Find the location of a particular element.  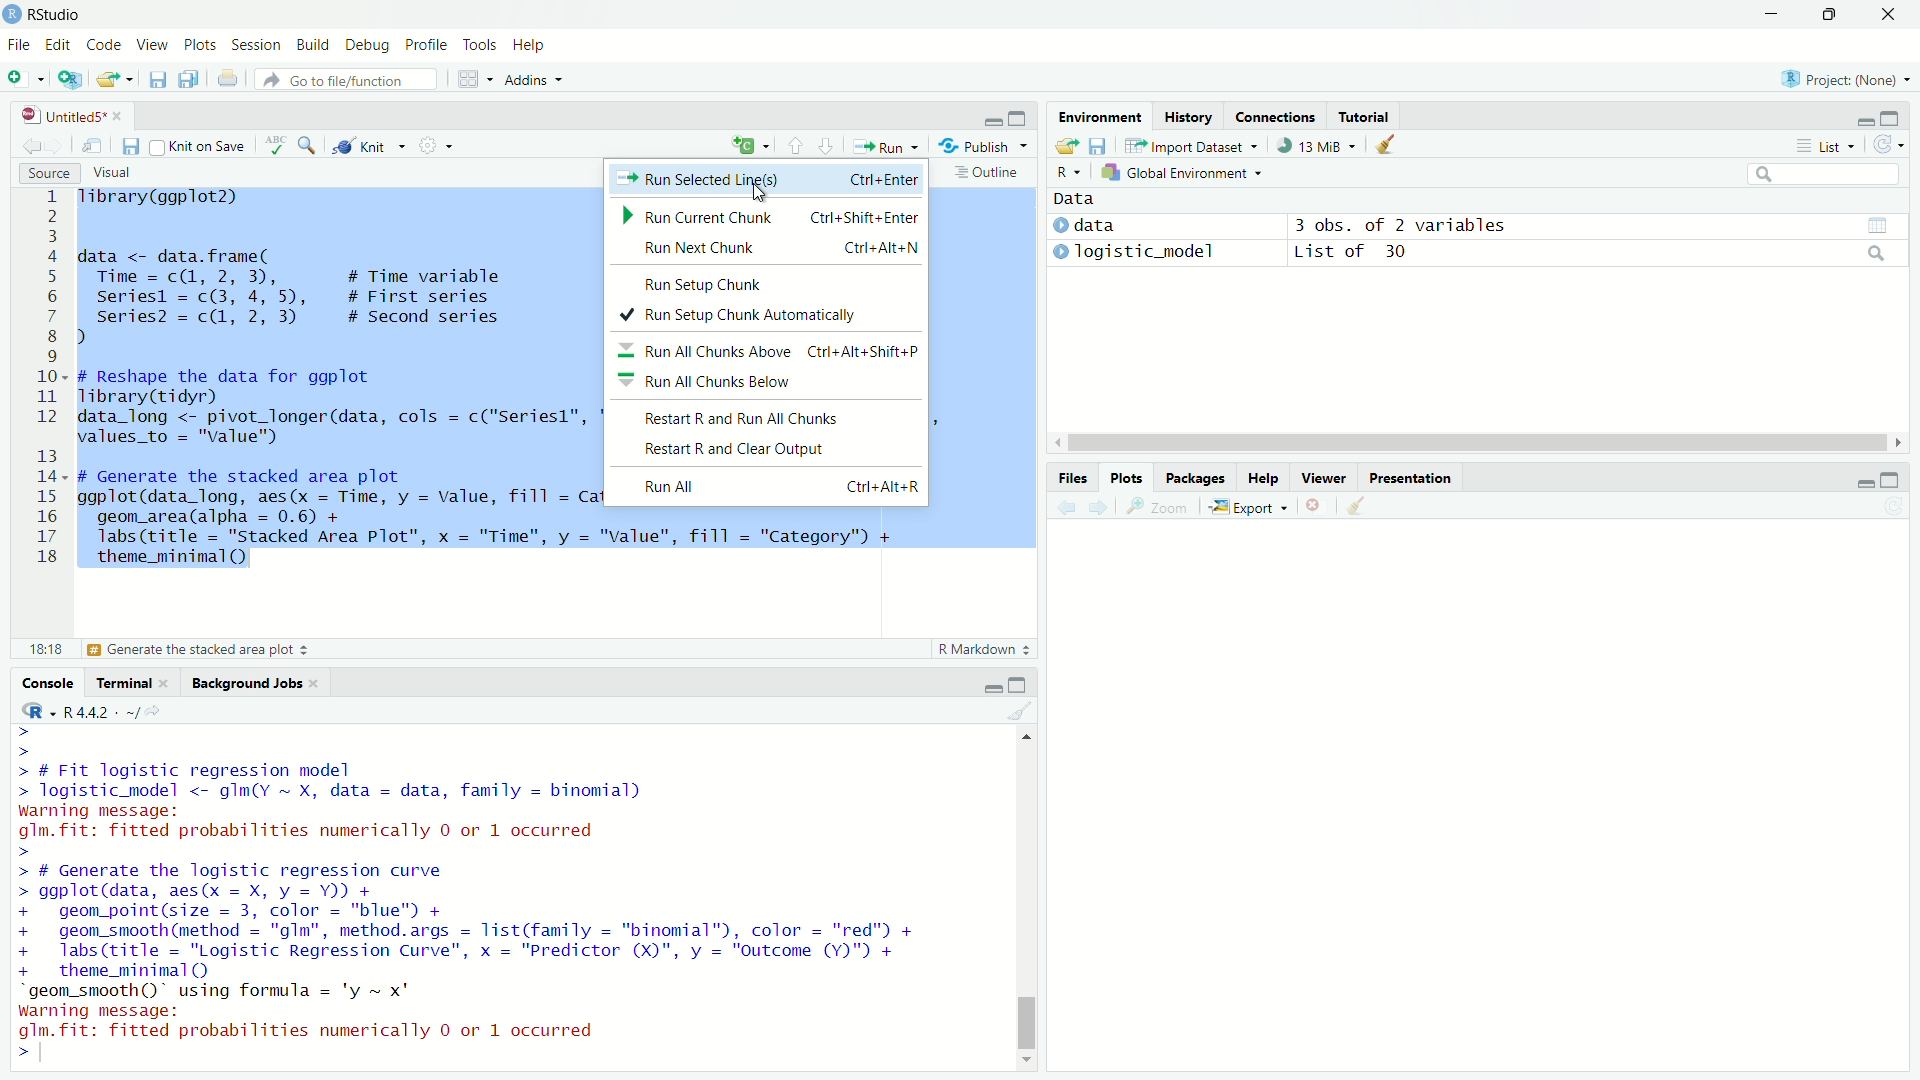

Run Setup Chunk is located at coordinates (717, 285).